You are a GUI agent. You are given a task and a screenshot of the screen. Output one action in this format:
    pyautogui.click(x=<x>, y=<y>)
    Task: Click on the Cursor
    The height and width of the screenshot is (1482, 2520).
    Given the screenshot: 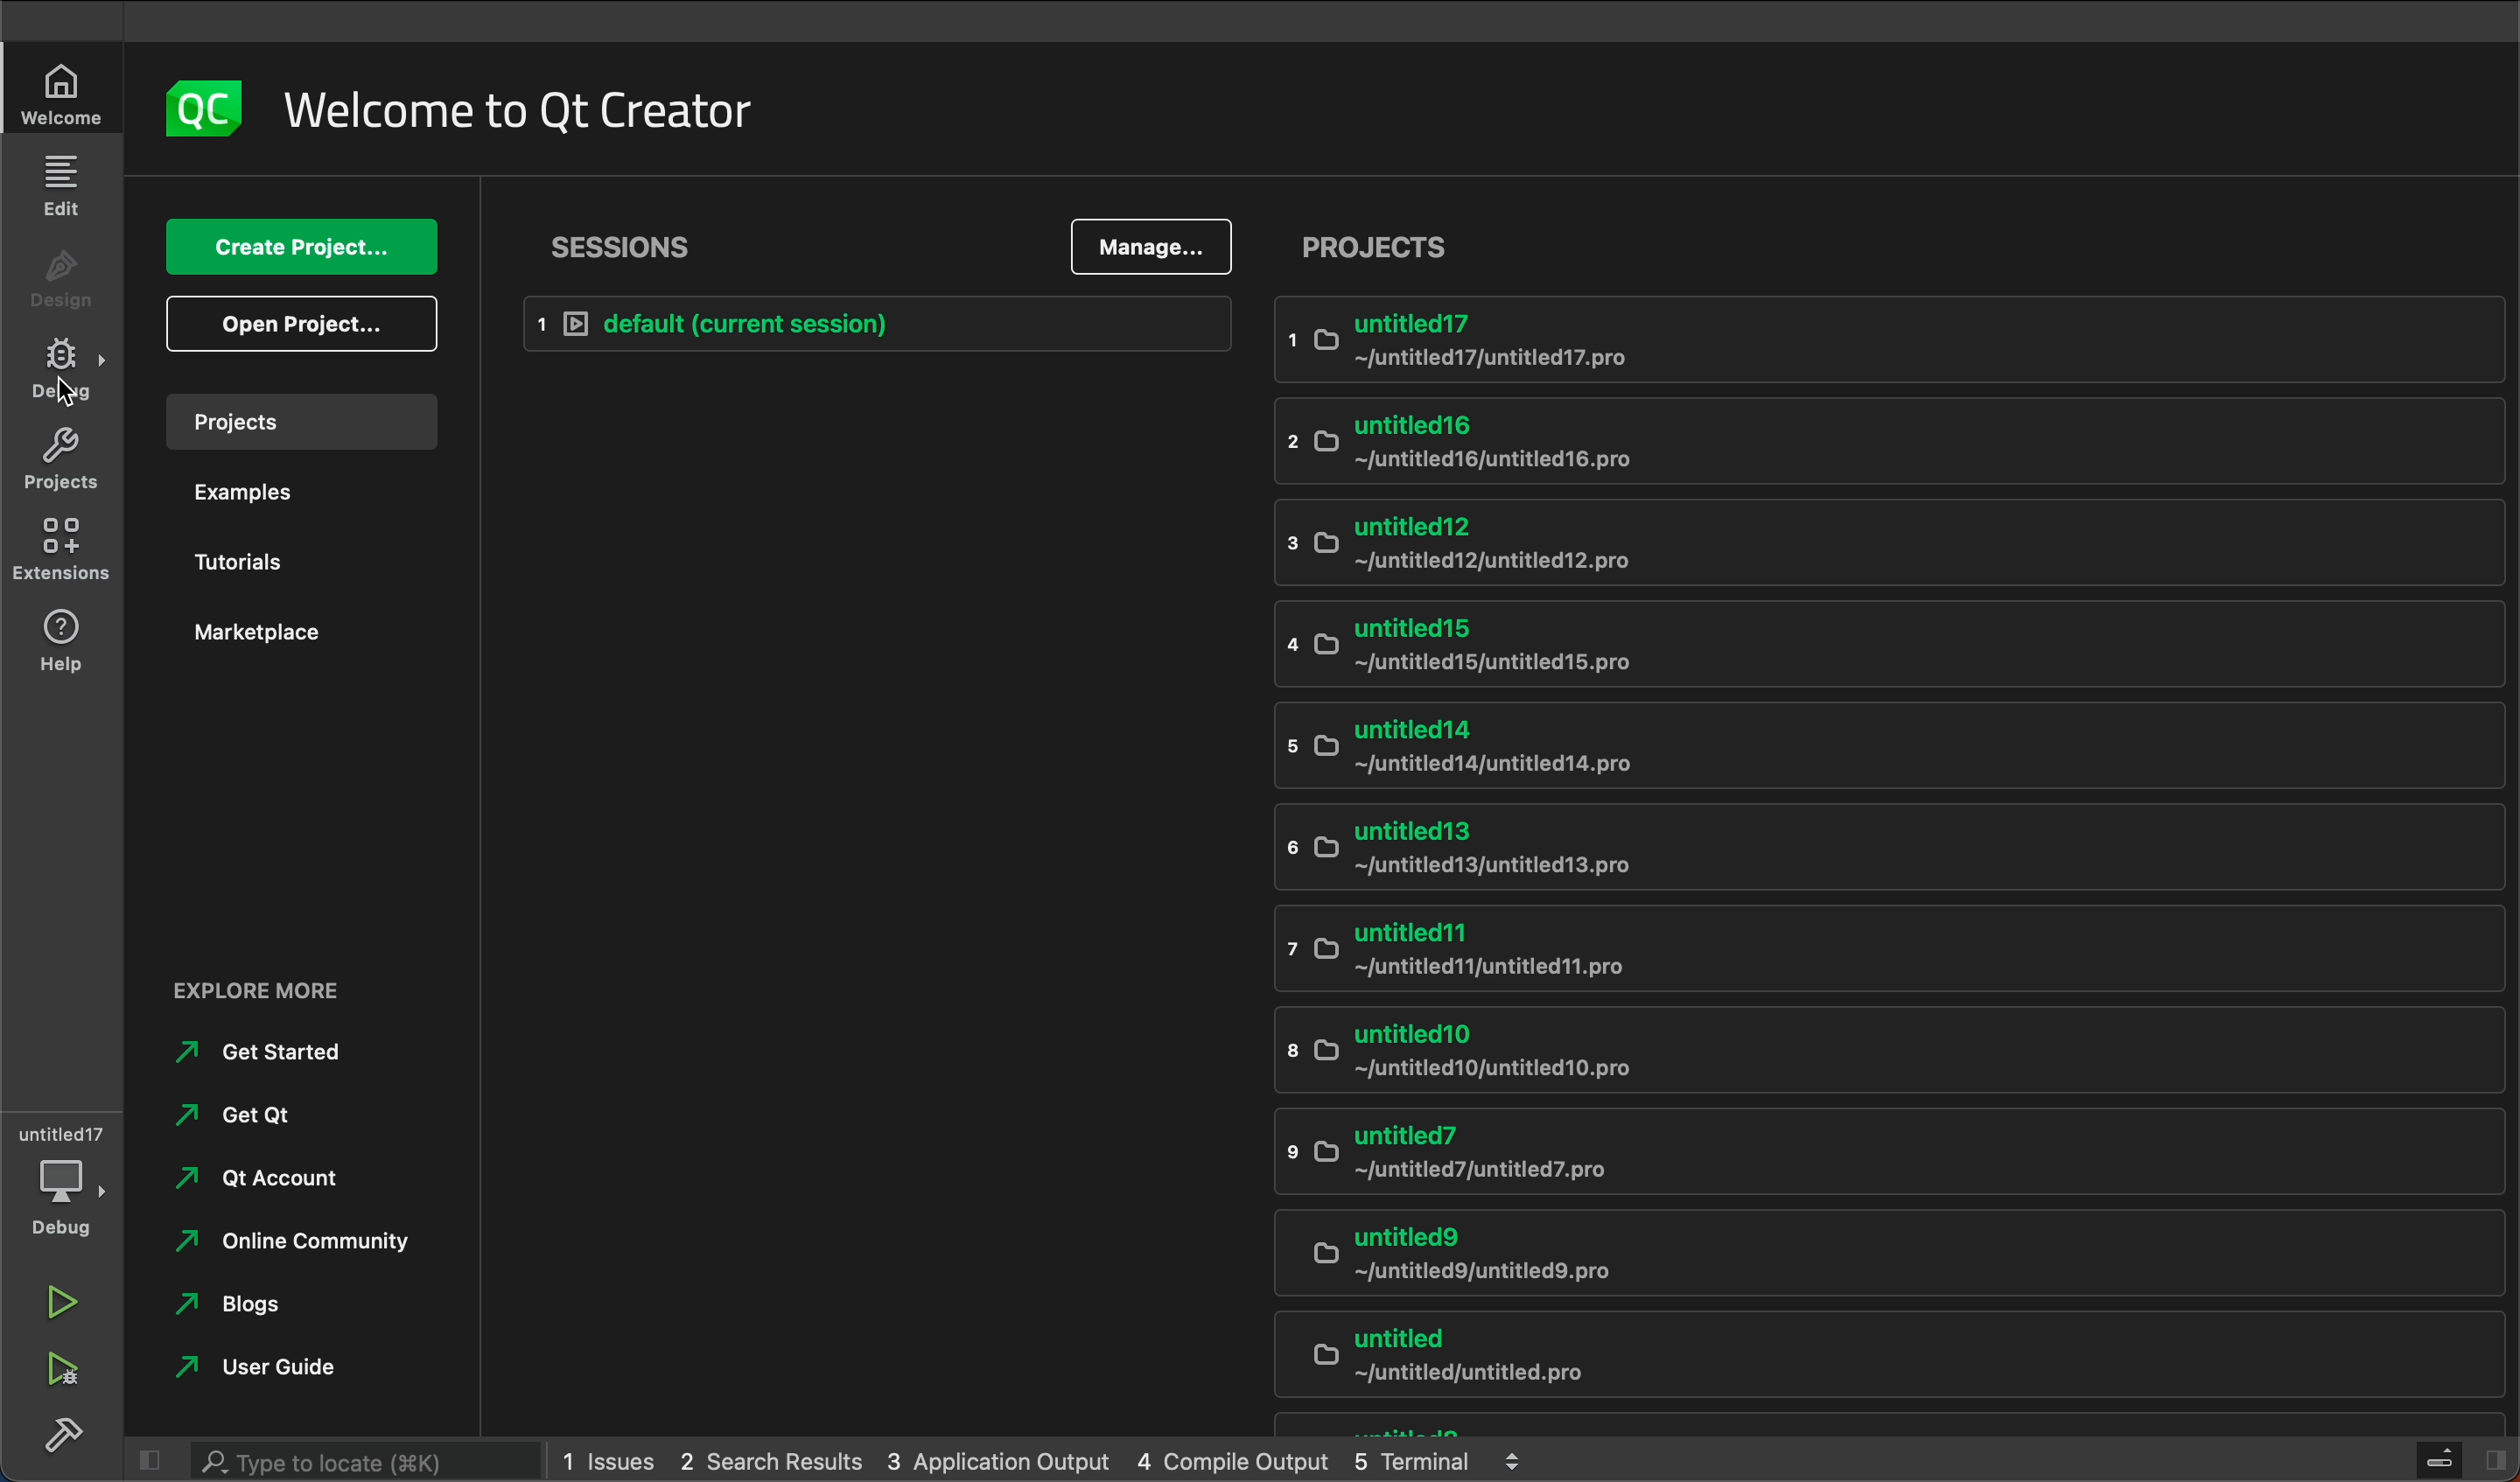 What is the action you would take?
    pyautogui.click(x=66, y=394)
    